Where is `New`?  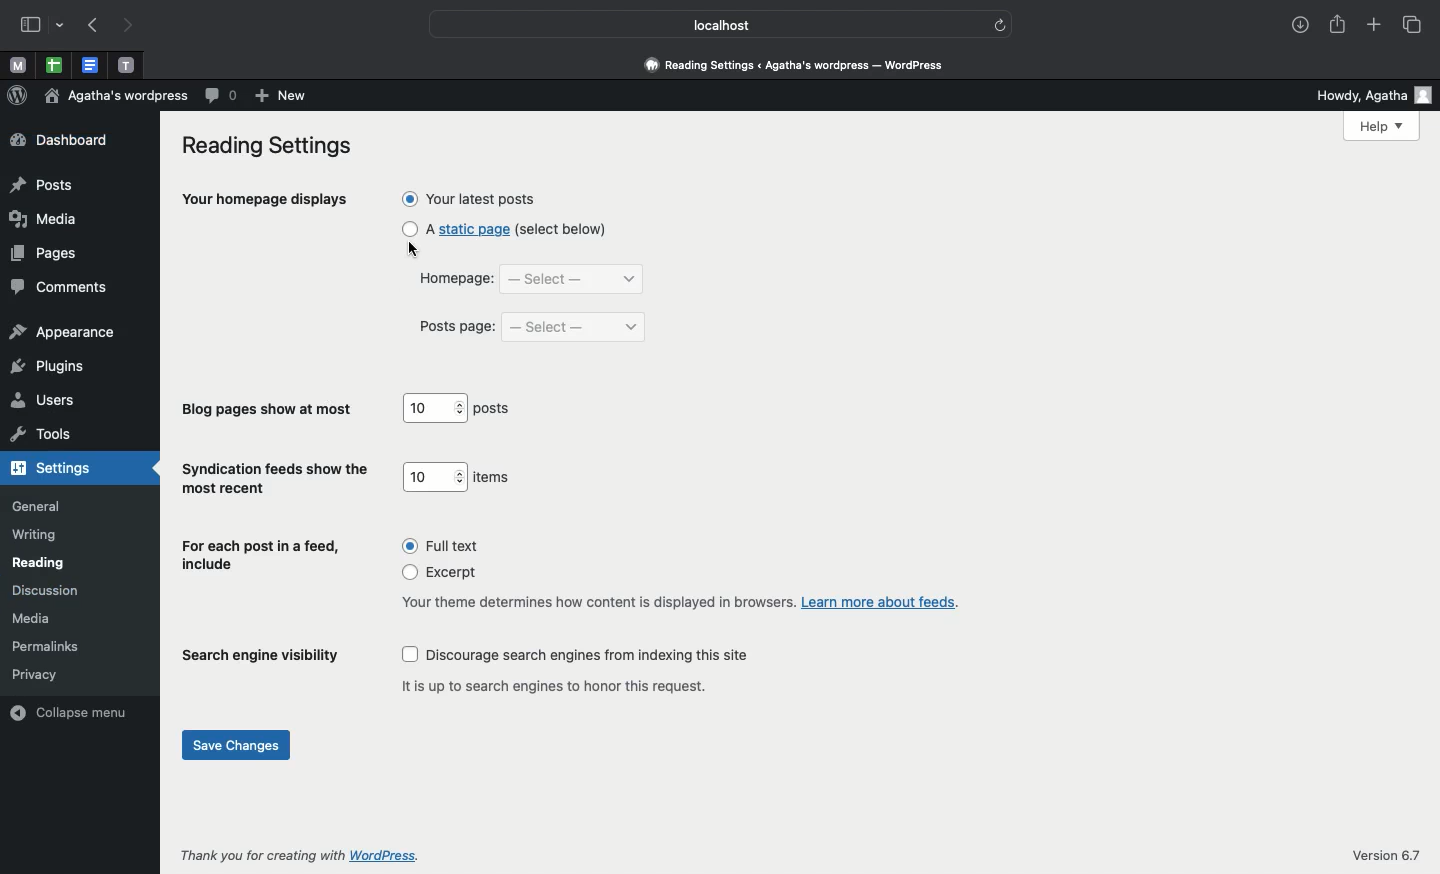 New is located at coordinates (284, 97).